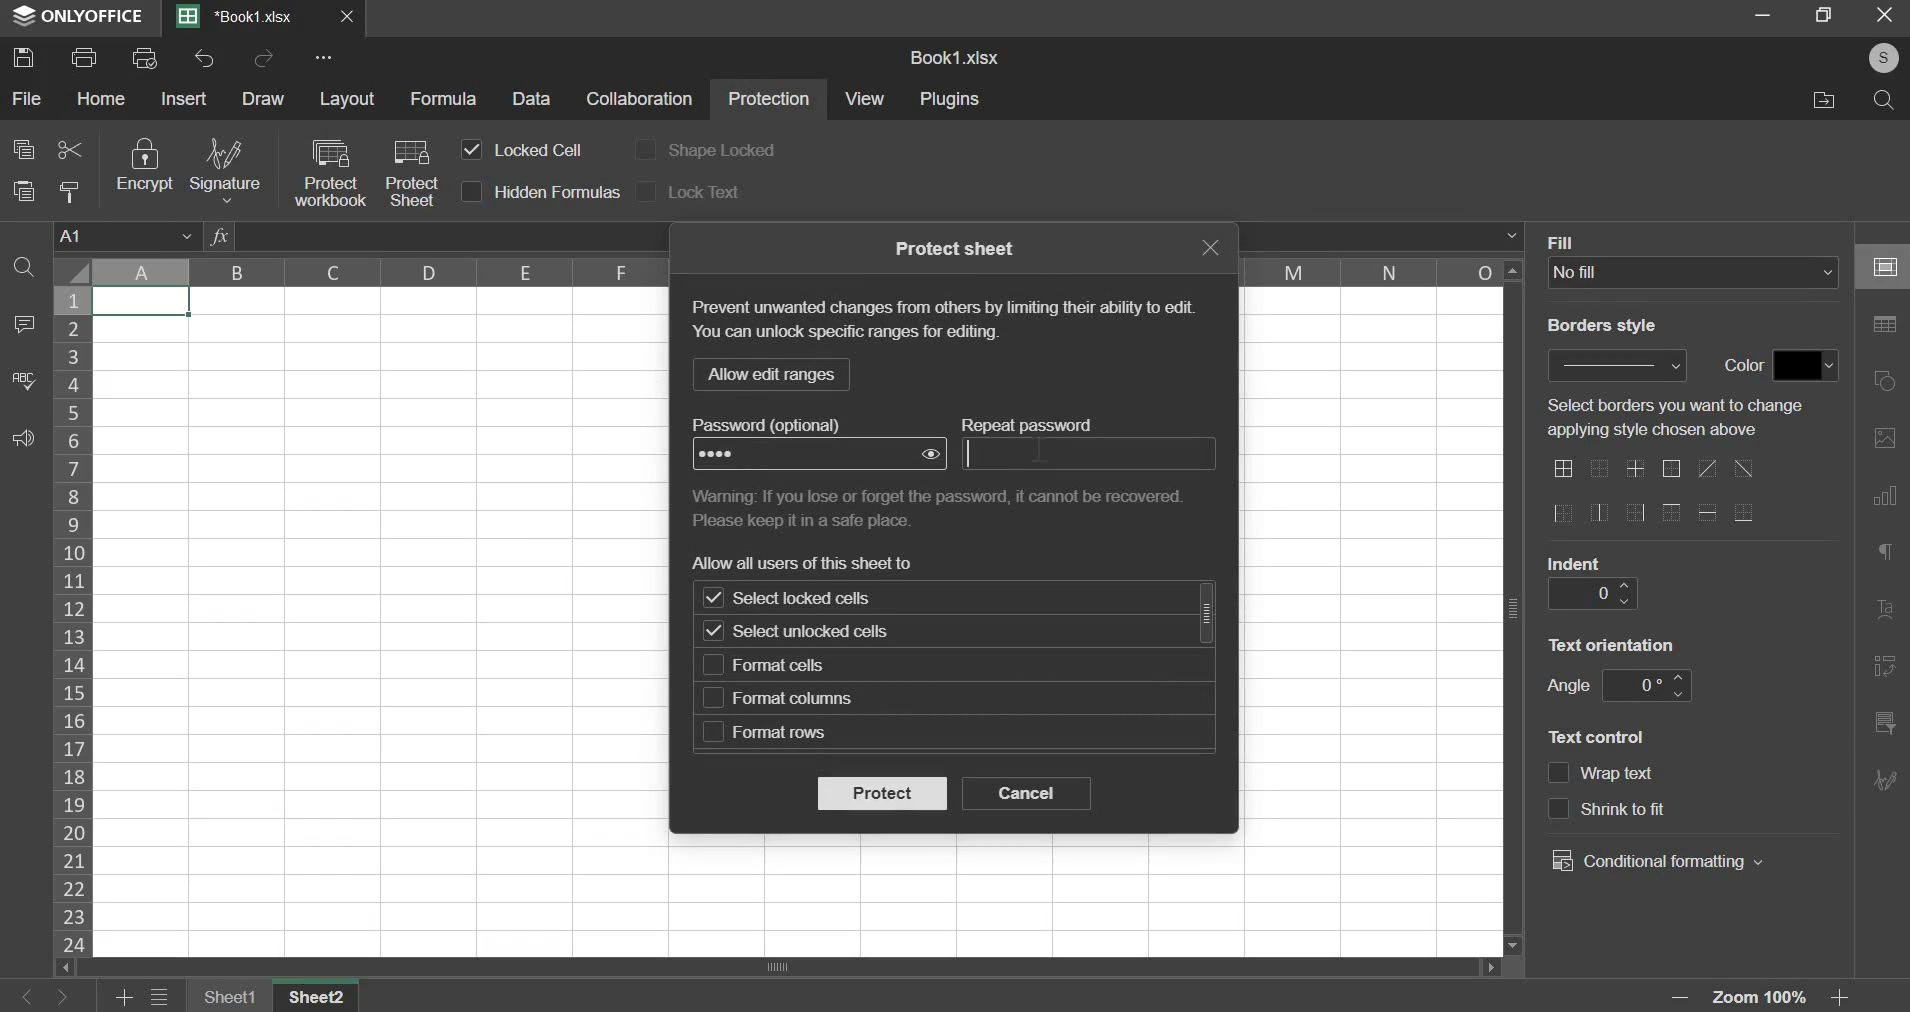 The height and width of the screenshot is (1012, 1910). I want to click on right, so click(61, 998).